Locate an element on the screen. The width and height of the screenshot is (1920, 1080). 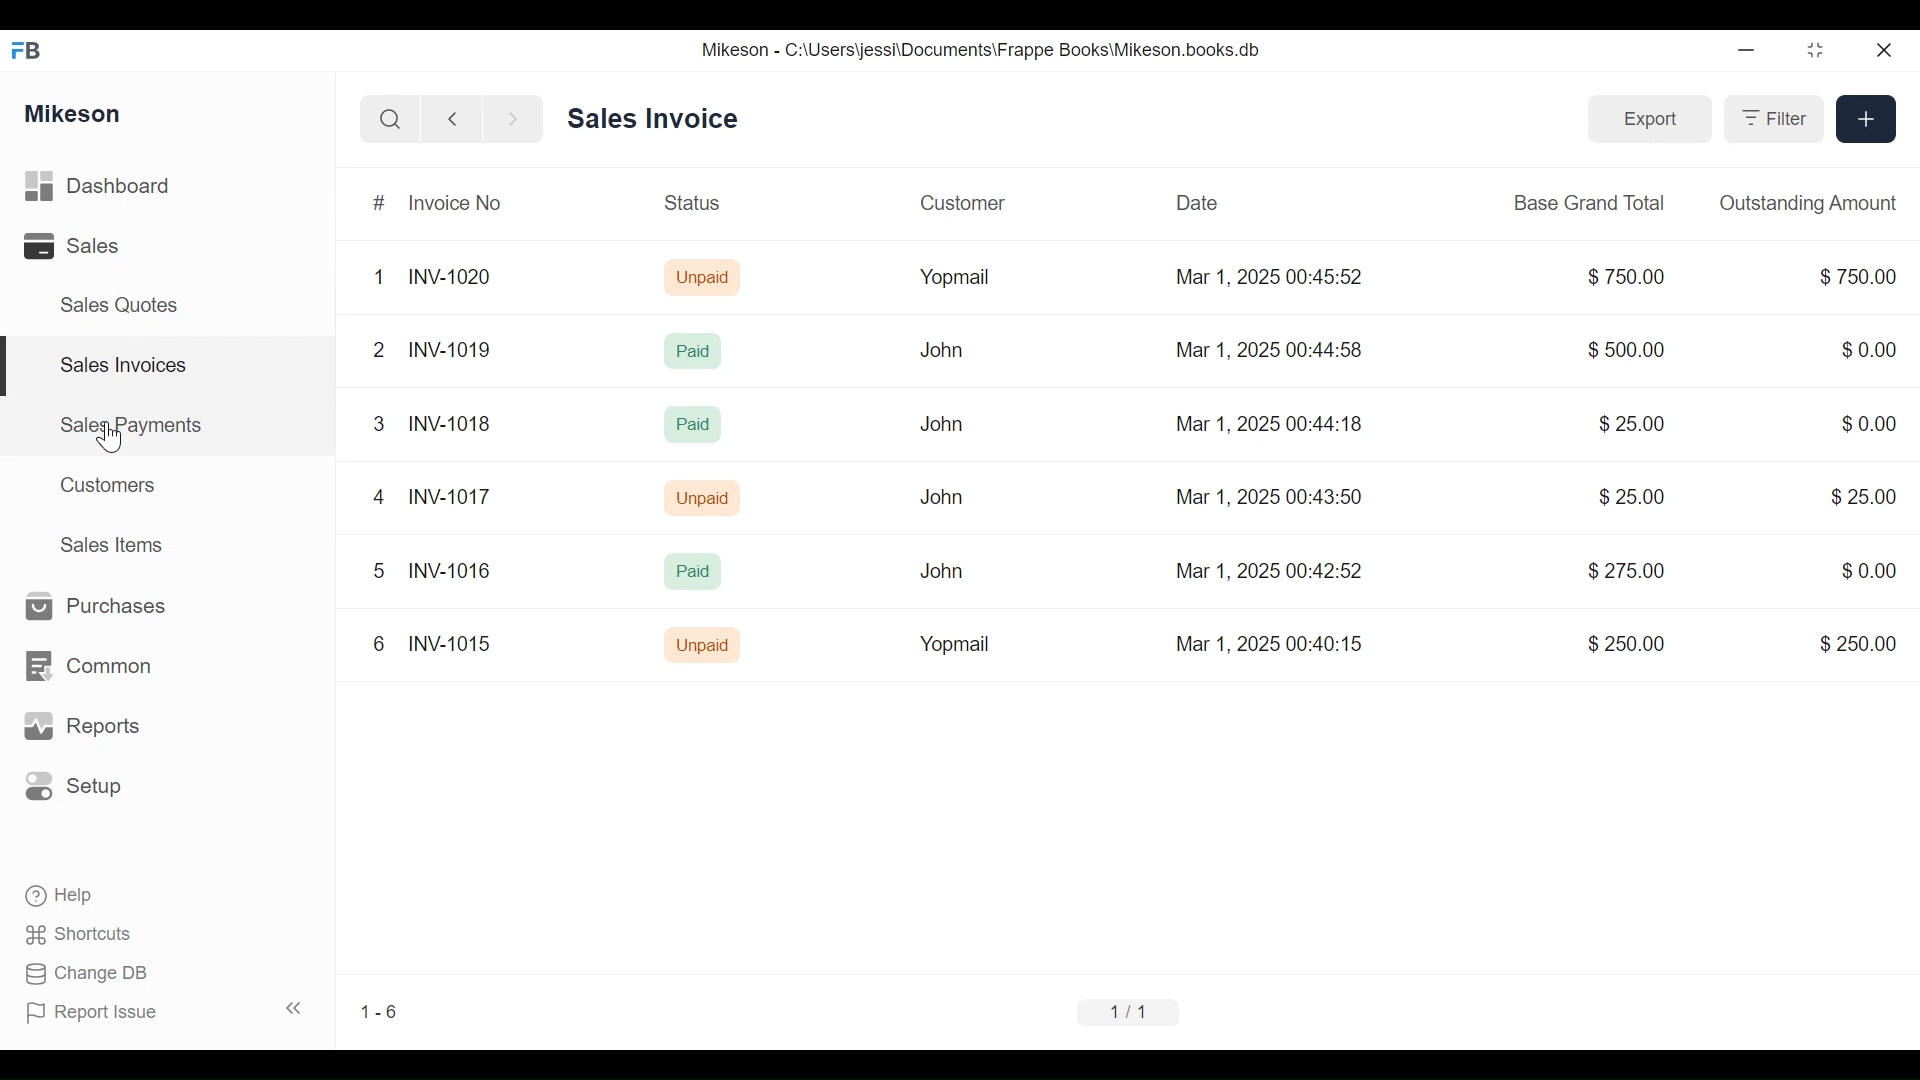
25 is located at coordinates (1855, 497).